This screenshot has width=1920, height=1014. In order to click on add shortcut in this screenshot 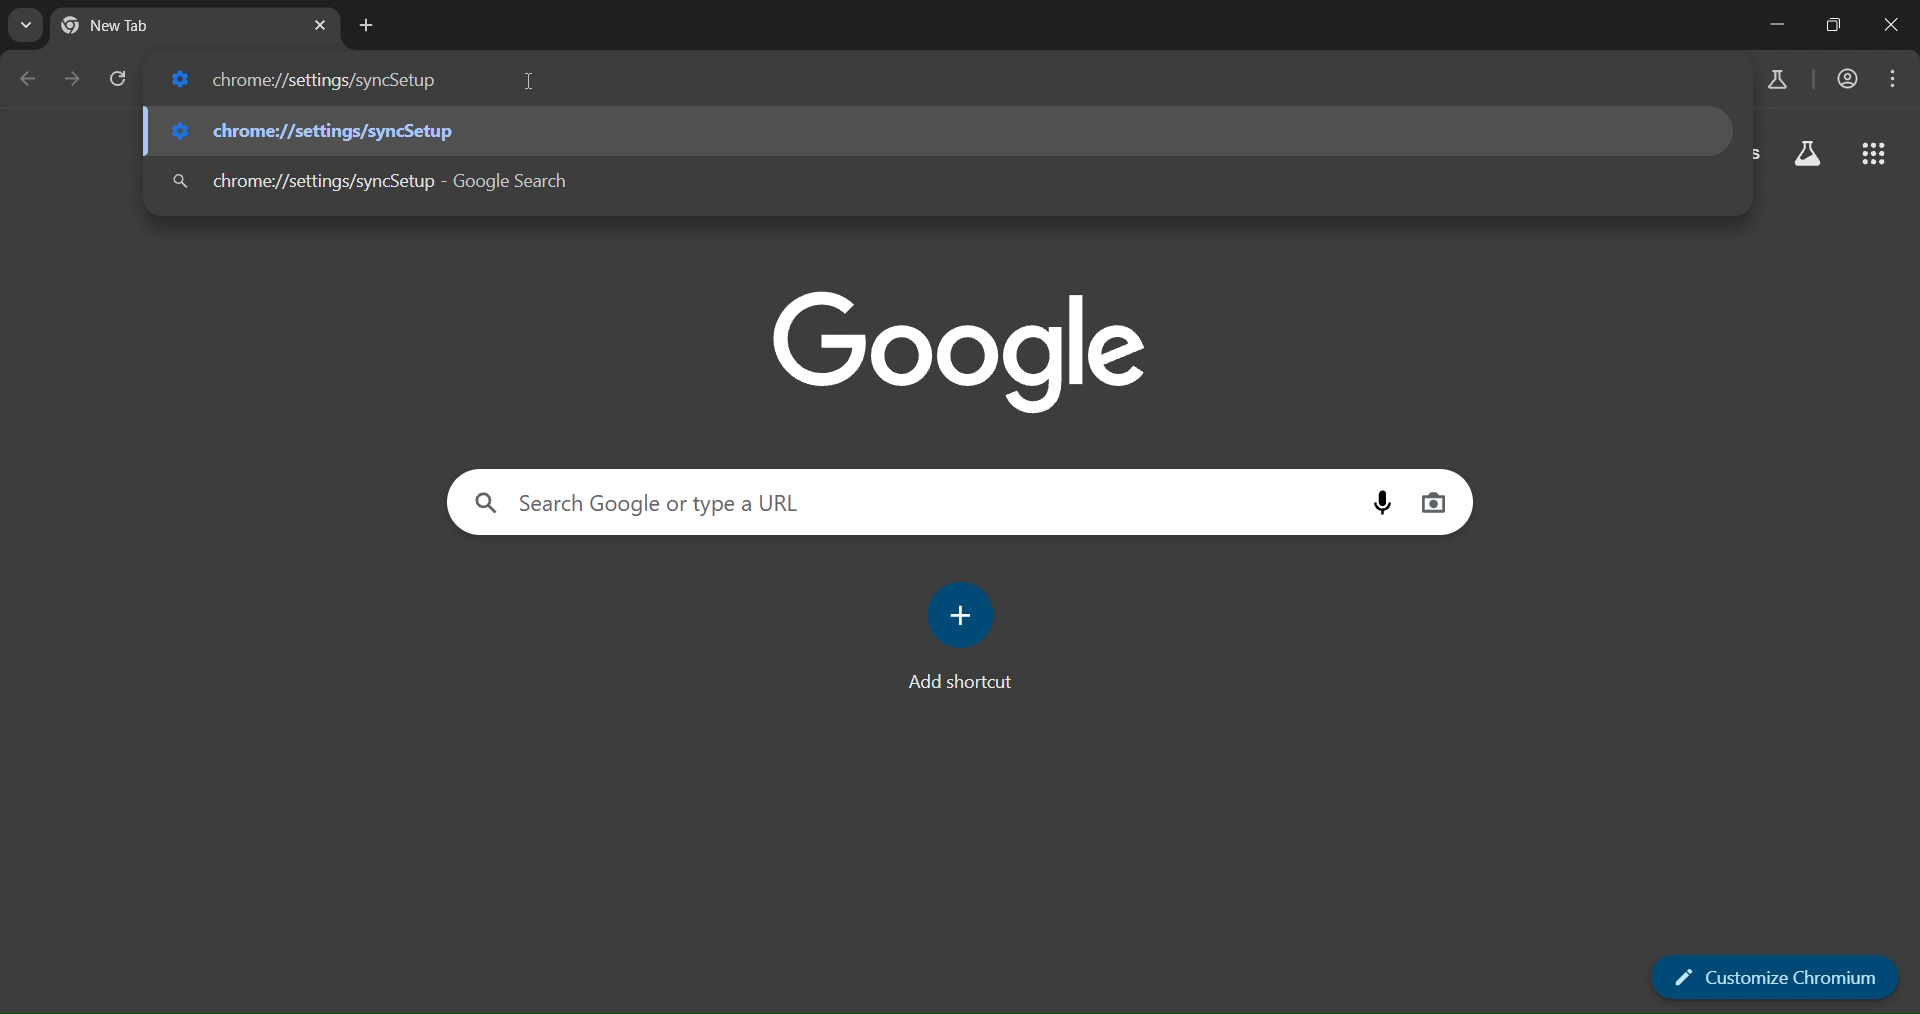, I will do `click(967, 640)`.